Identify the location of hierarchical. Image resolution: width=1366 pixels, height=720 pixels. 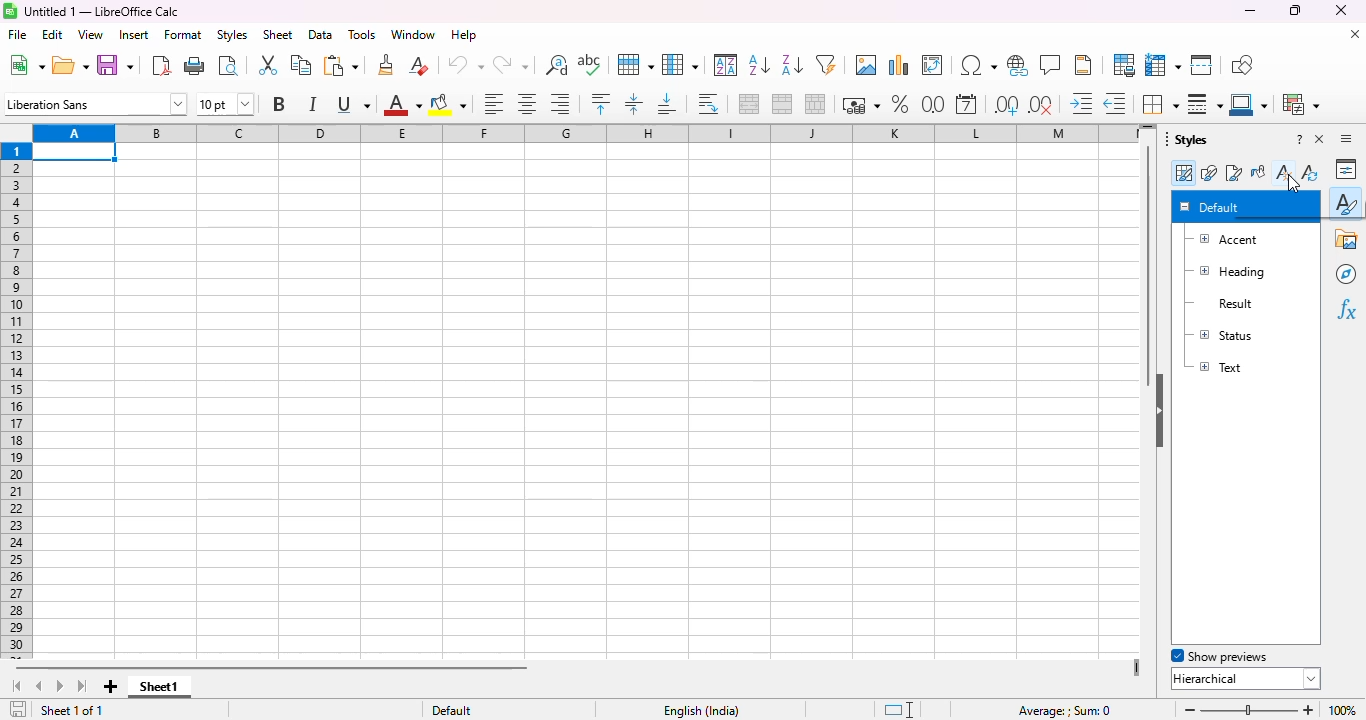
(1246, 678).